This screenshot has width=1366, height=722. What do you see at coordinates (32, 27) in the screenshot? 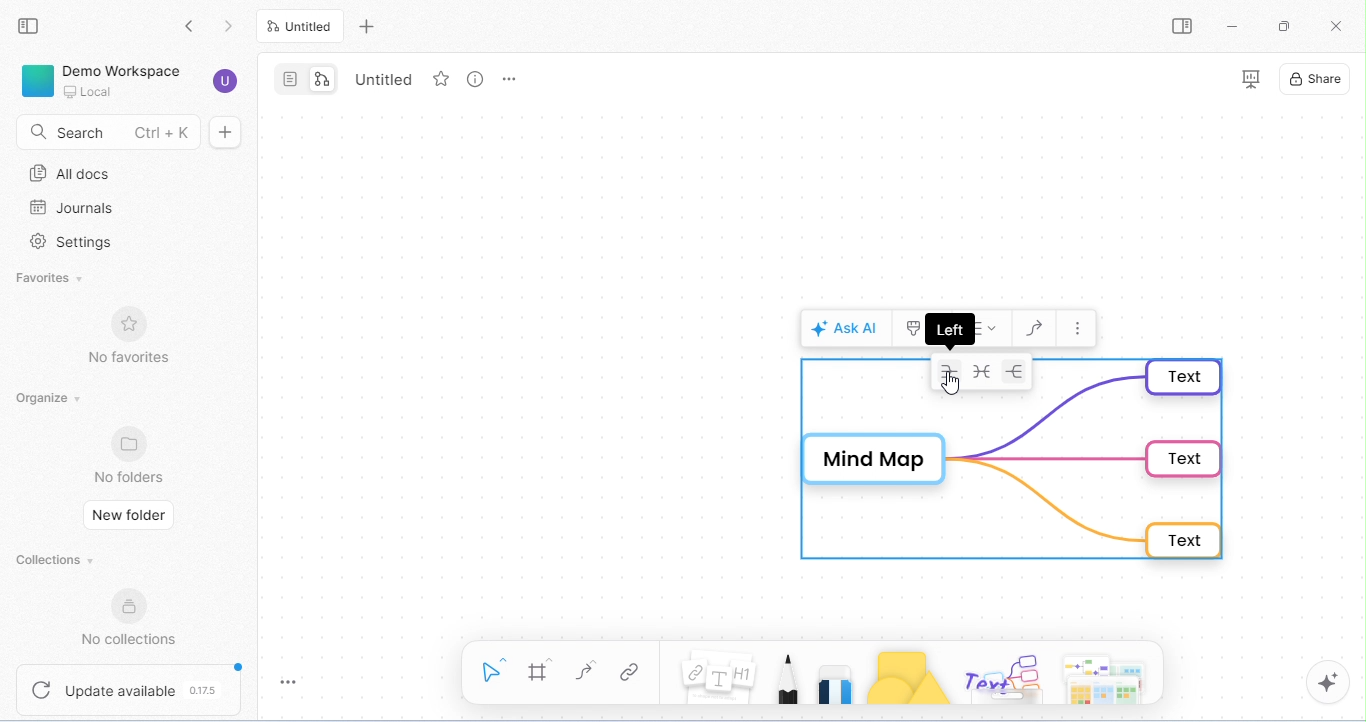
I see `collapse side bar` at bounding box center [32, 27].